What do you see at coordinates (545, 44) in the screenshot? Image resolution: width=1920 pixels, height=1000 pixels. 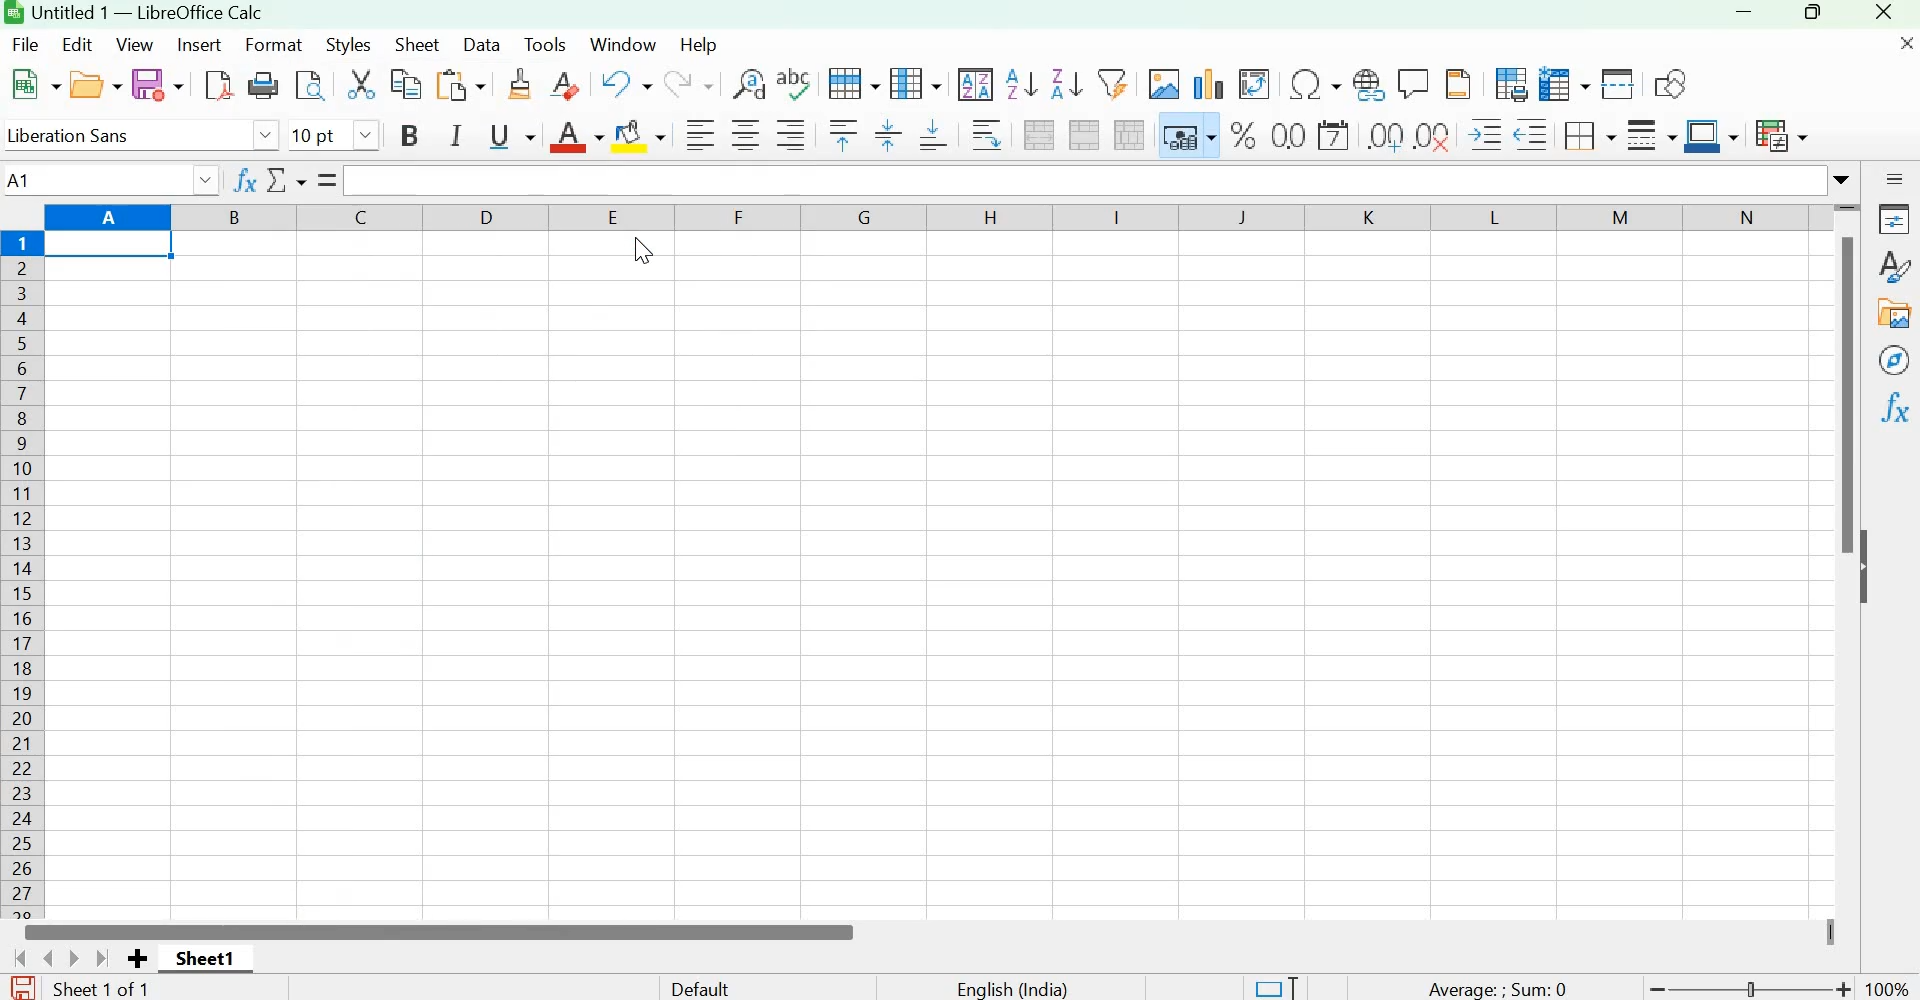 I see `Tools` at bounding box center [545, 44].